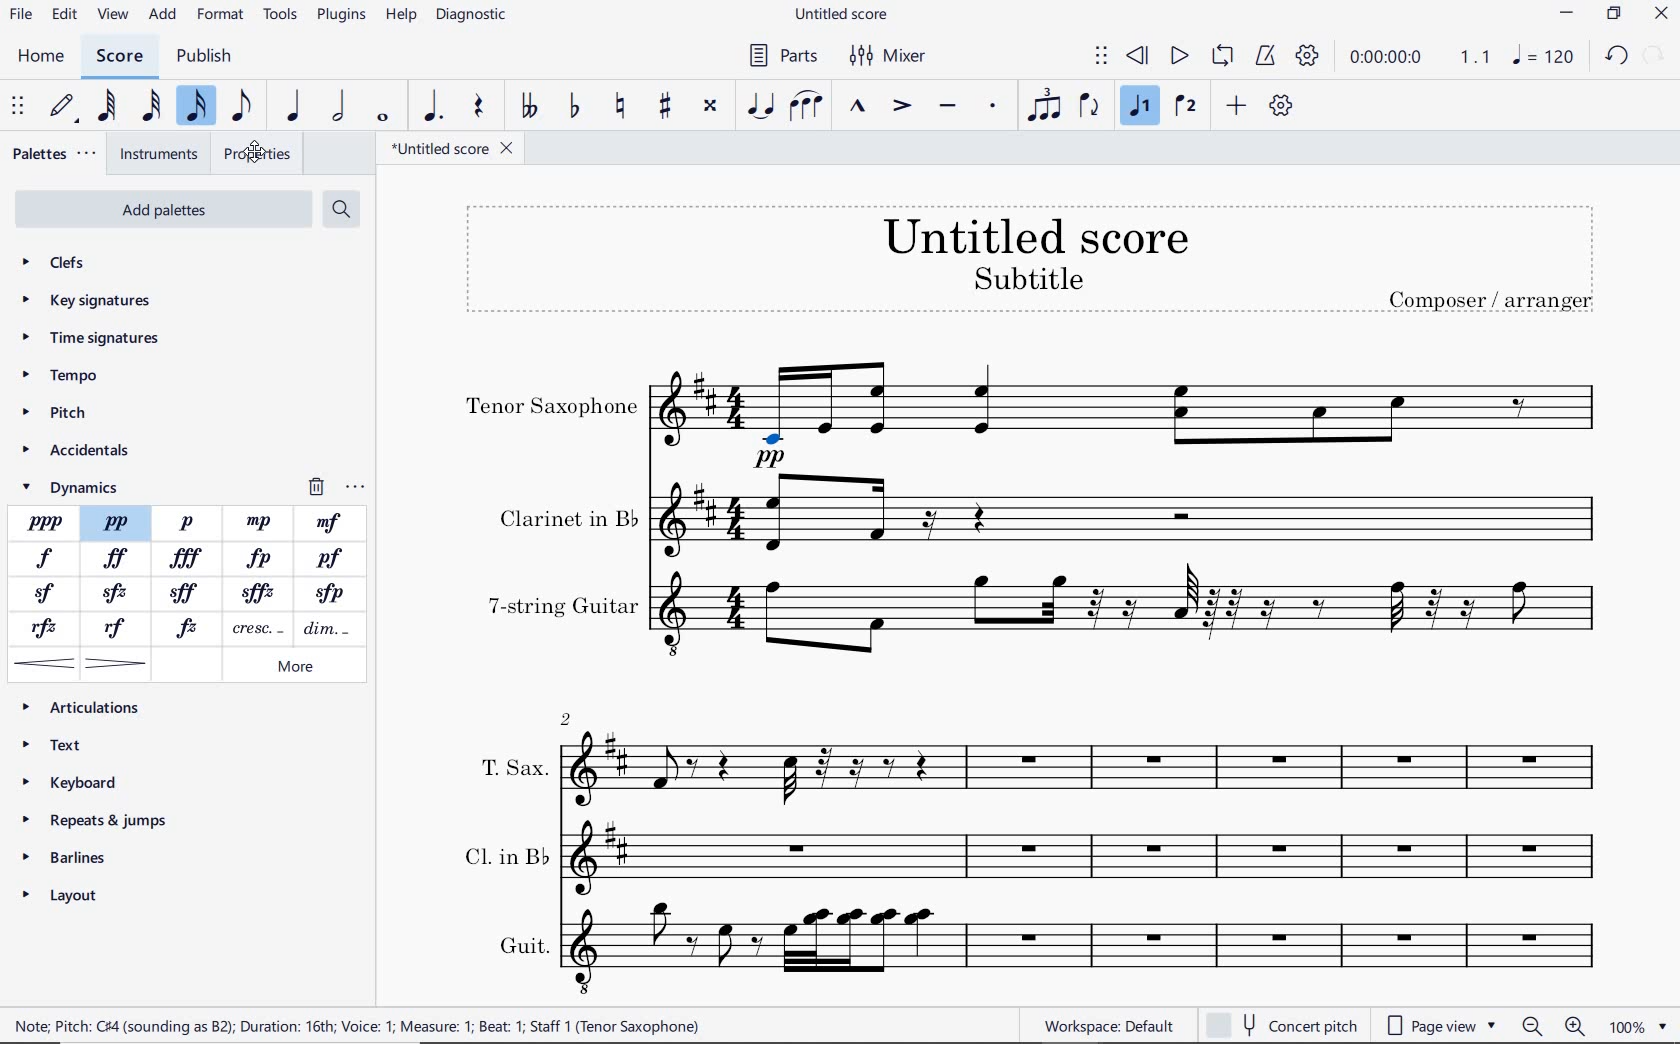 Image resolution: width=1680 pixels, height=1044 pixels. What do you see at coordinates (1099, 856) in the screenshot?
I see `cl. in B` at bounding box center [1099, 856].